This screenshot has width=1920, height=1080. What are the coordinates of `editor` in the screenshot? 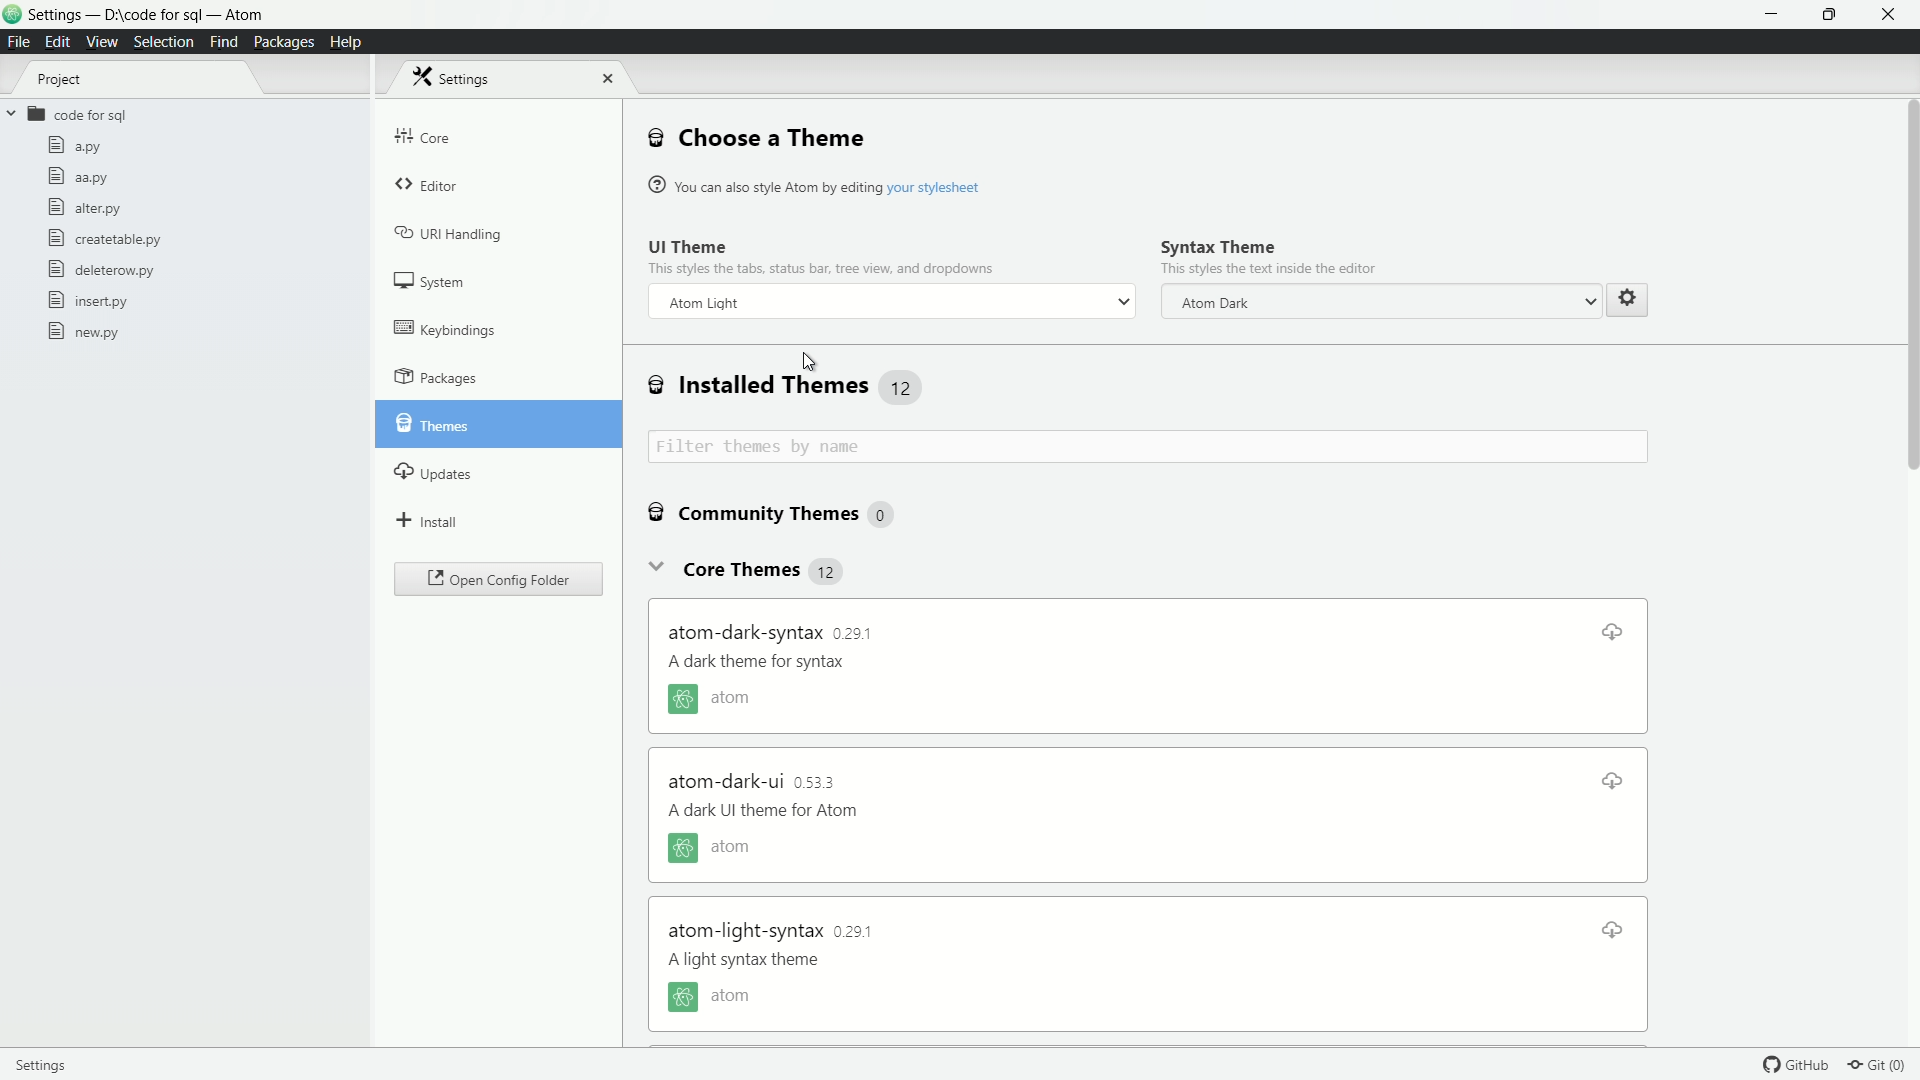 It's located at (427, 187).